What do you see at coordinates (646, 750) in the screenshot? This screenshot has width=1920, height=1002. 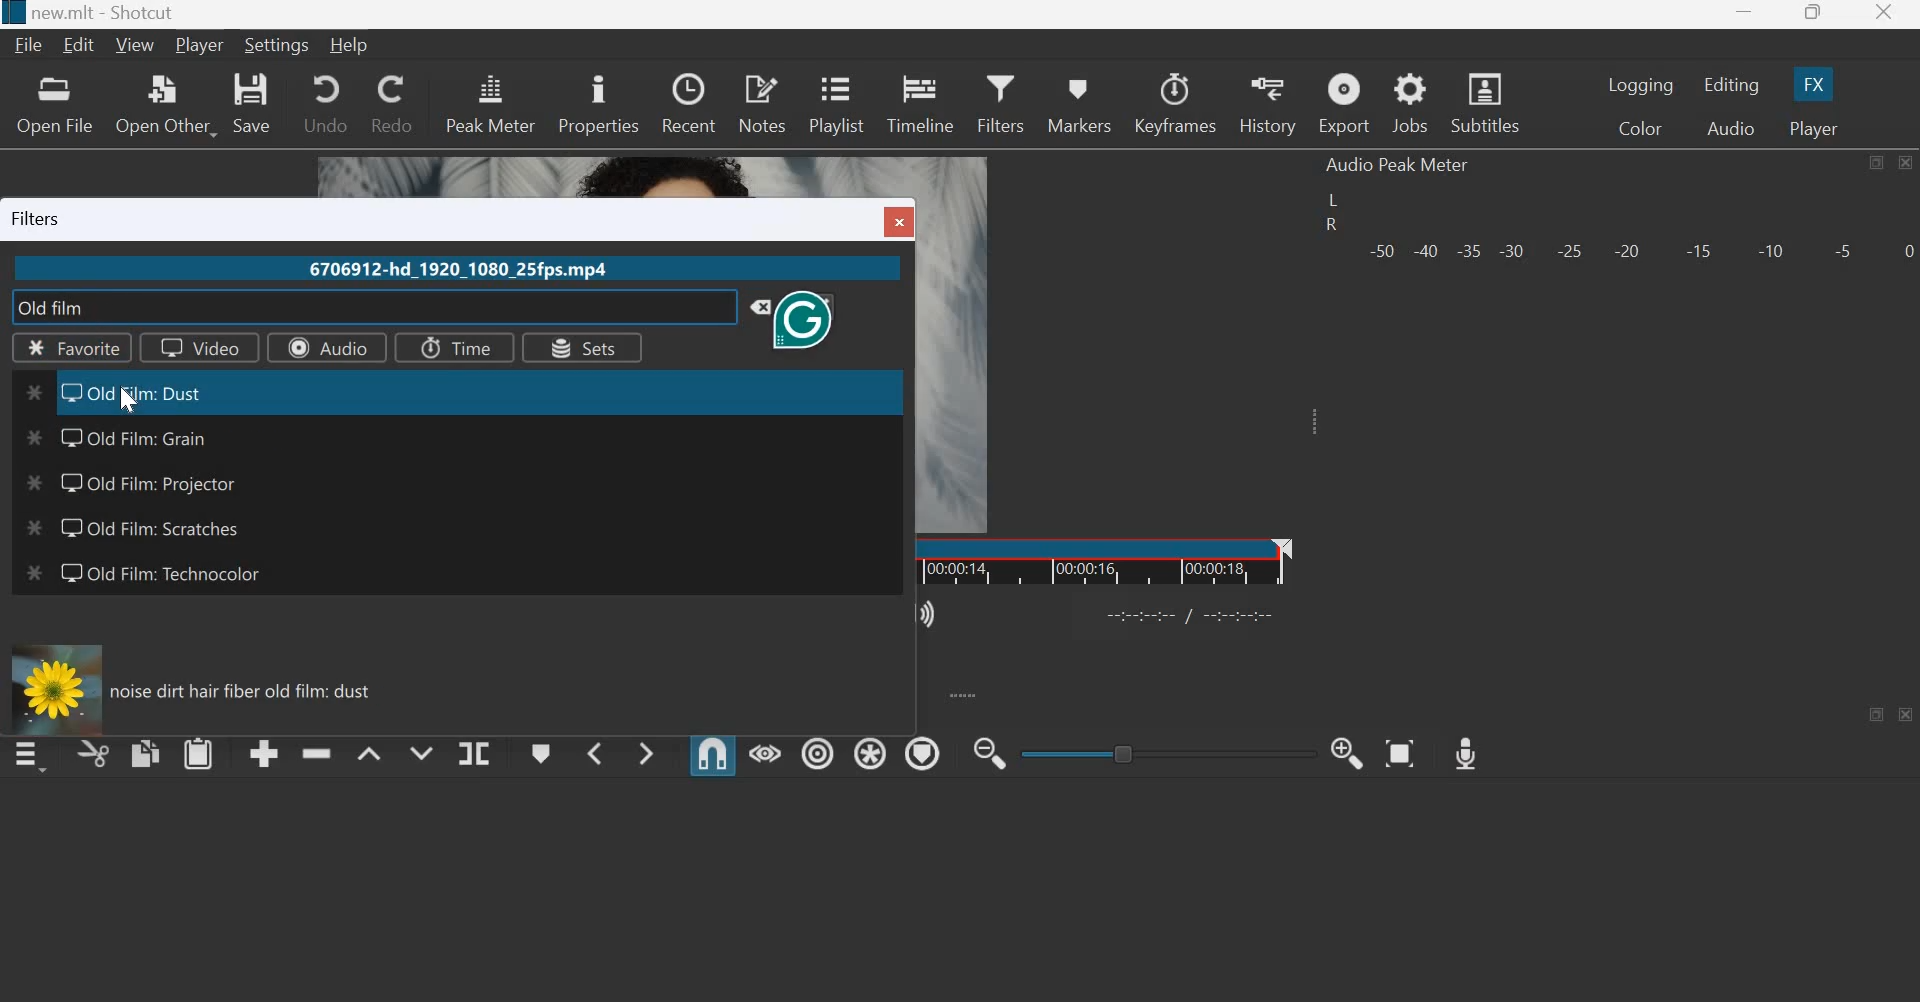 I see `Next Marker` at bounding box center [646, 750].